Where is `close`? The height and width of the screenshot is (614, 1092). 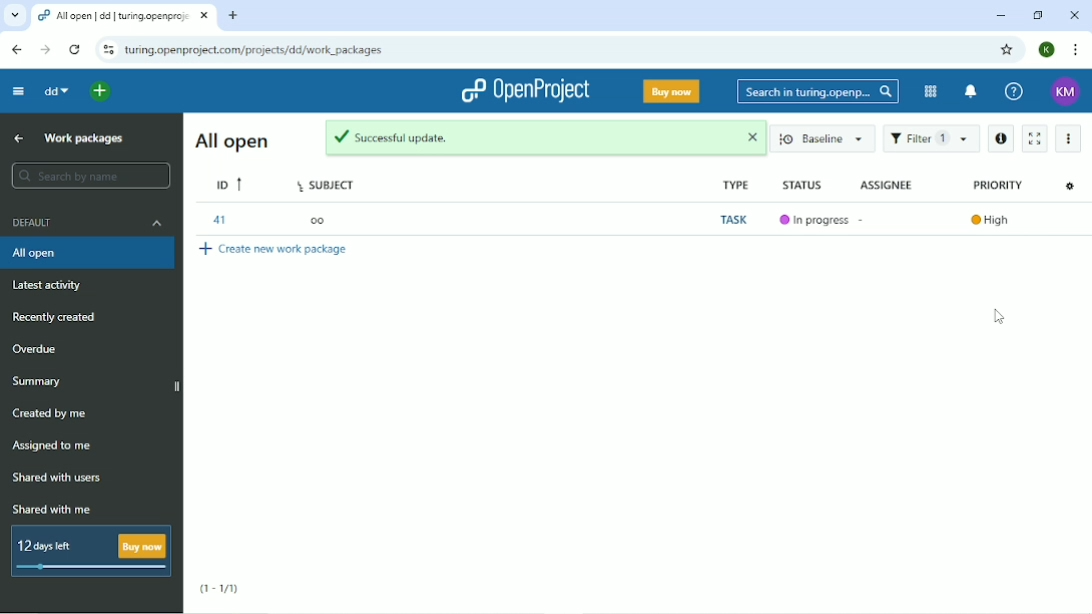
close is located at coordinates (748, 140).